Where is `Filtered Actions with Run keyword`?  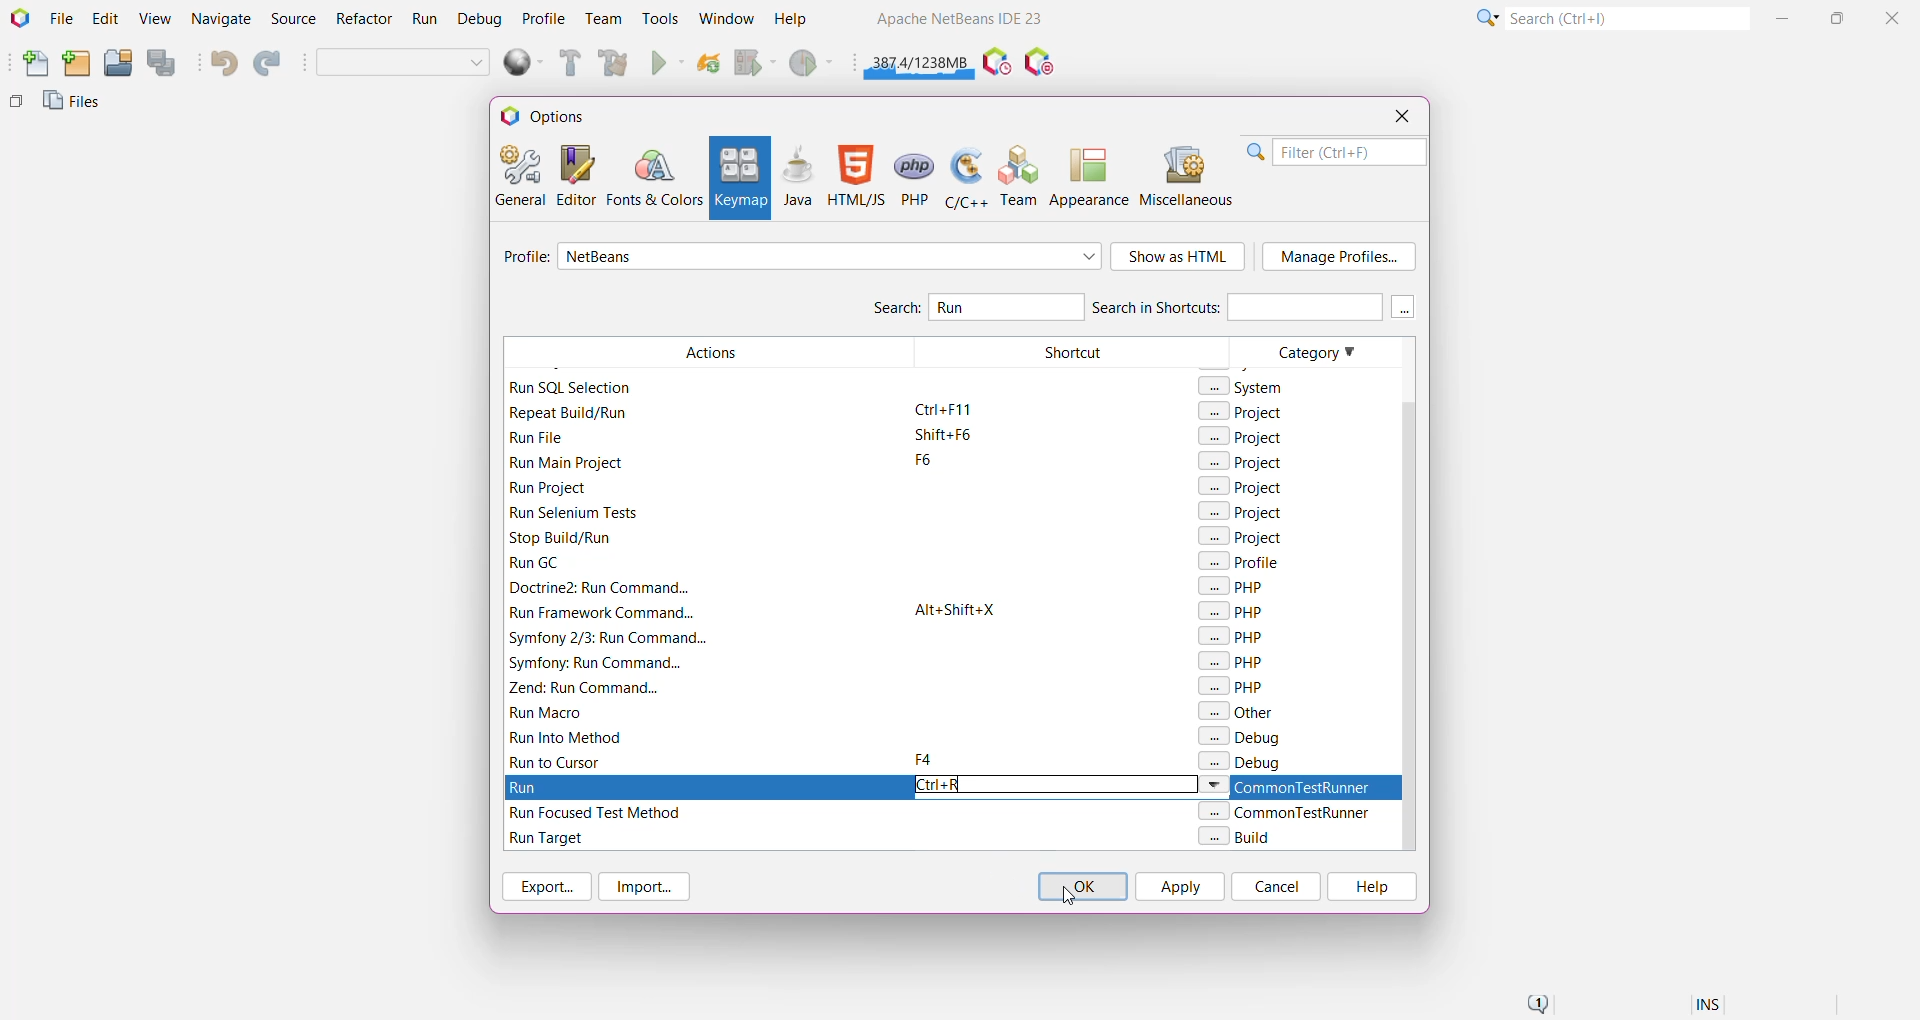
Filtered Actions with Run keyword is located at coordinates (705, 824).